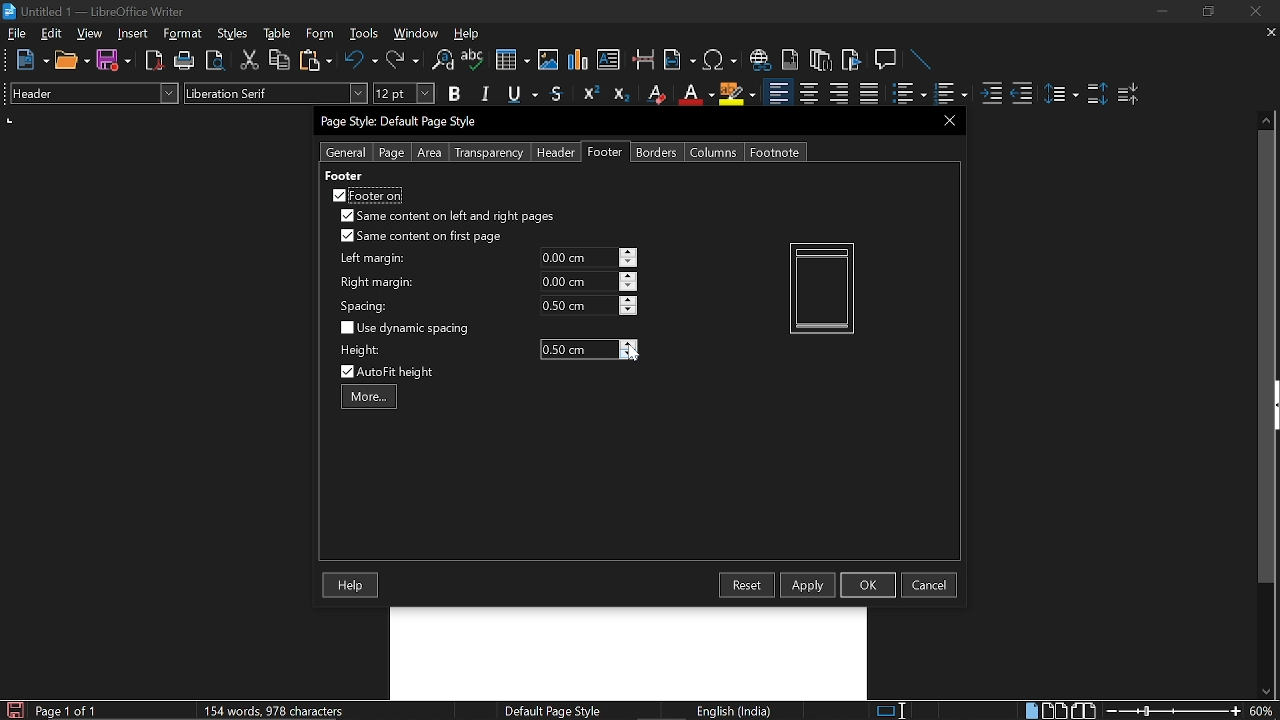 This screenshot has height=720, width=1280. What do you see at coordinates (578, 350) in the screenshot?
I see `Height` at bounding box center [578, 350].